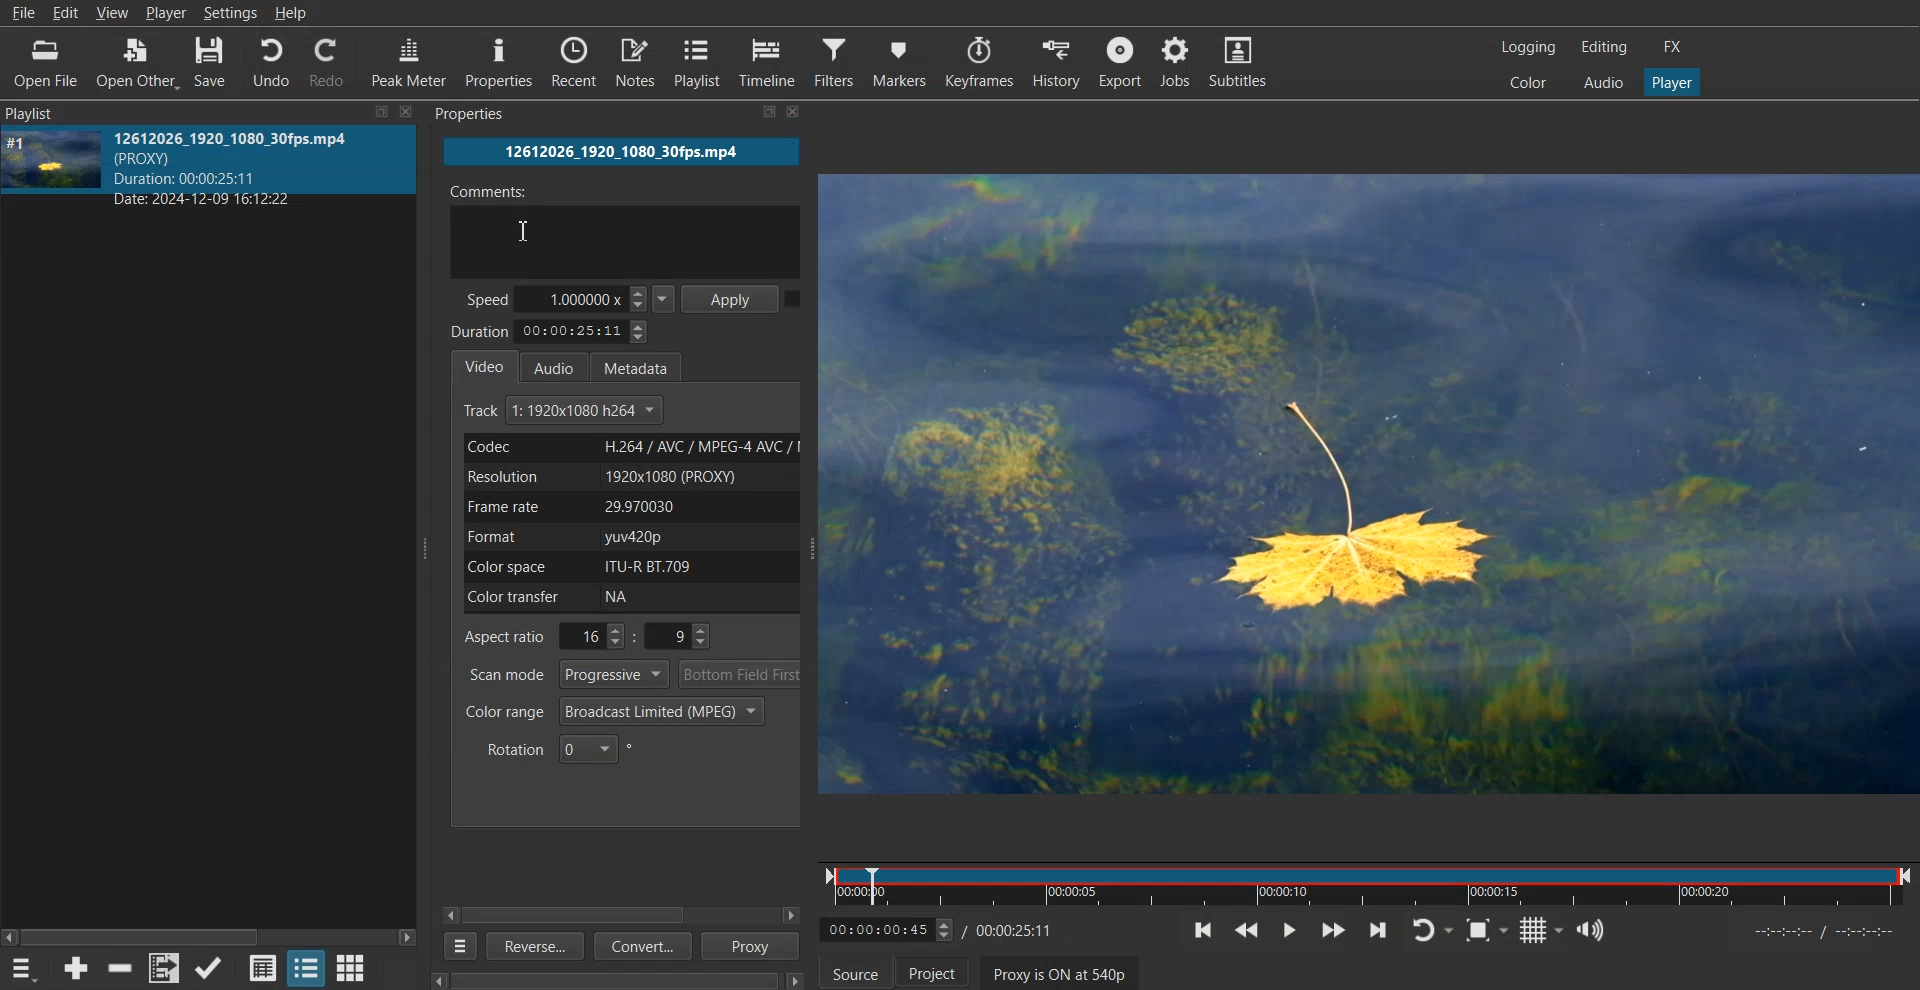  I want to click on Text cursor, so click(523, 230).